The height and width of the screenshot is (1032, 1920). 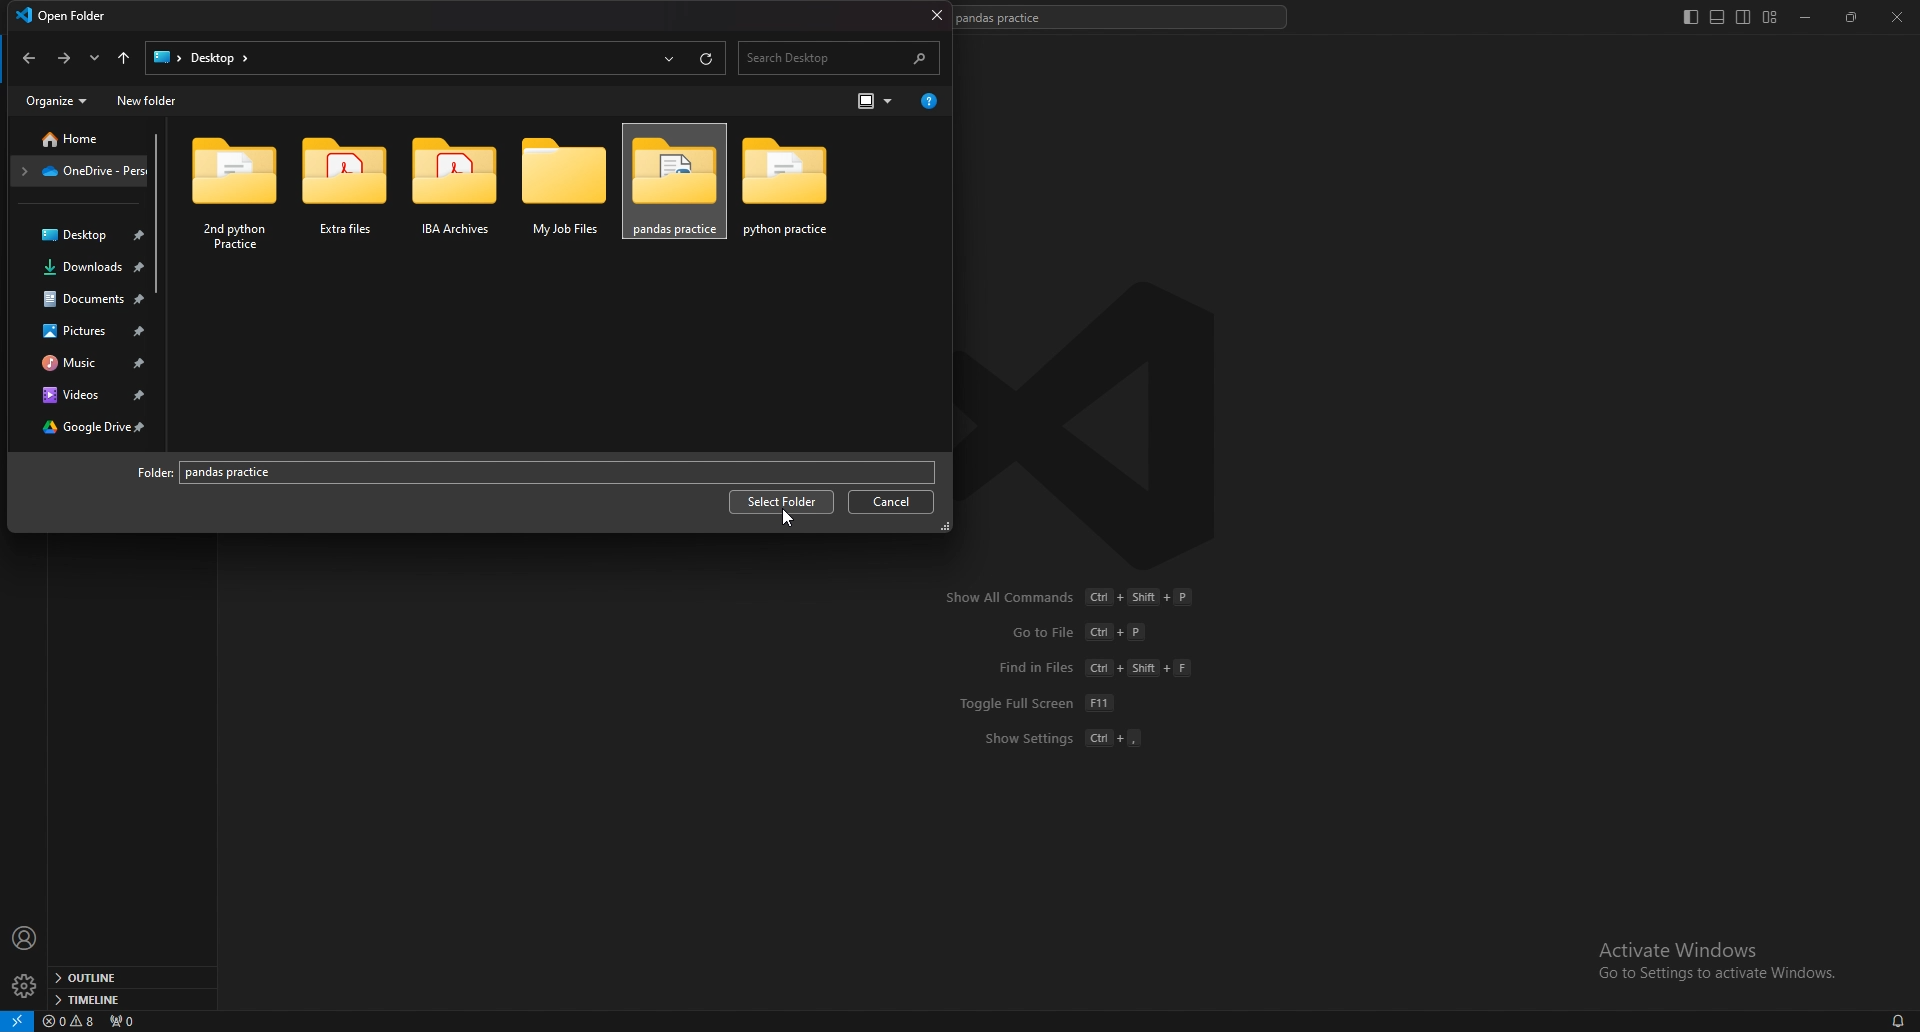 I want to click on Activate Windows
Go to Settings to activate Windows., so click(x=1710, y=959).